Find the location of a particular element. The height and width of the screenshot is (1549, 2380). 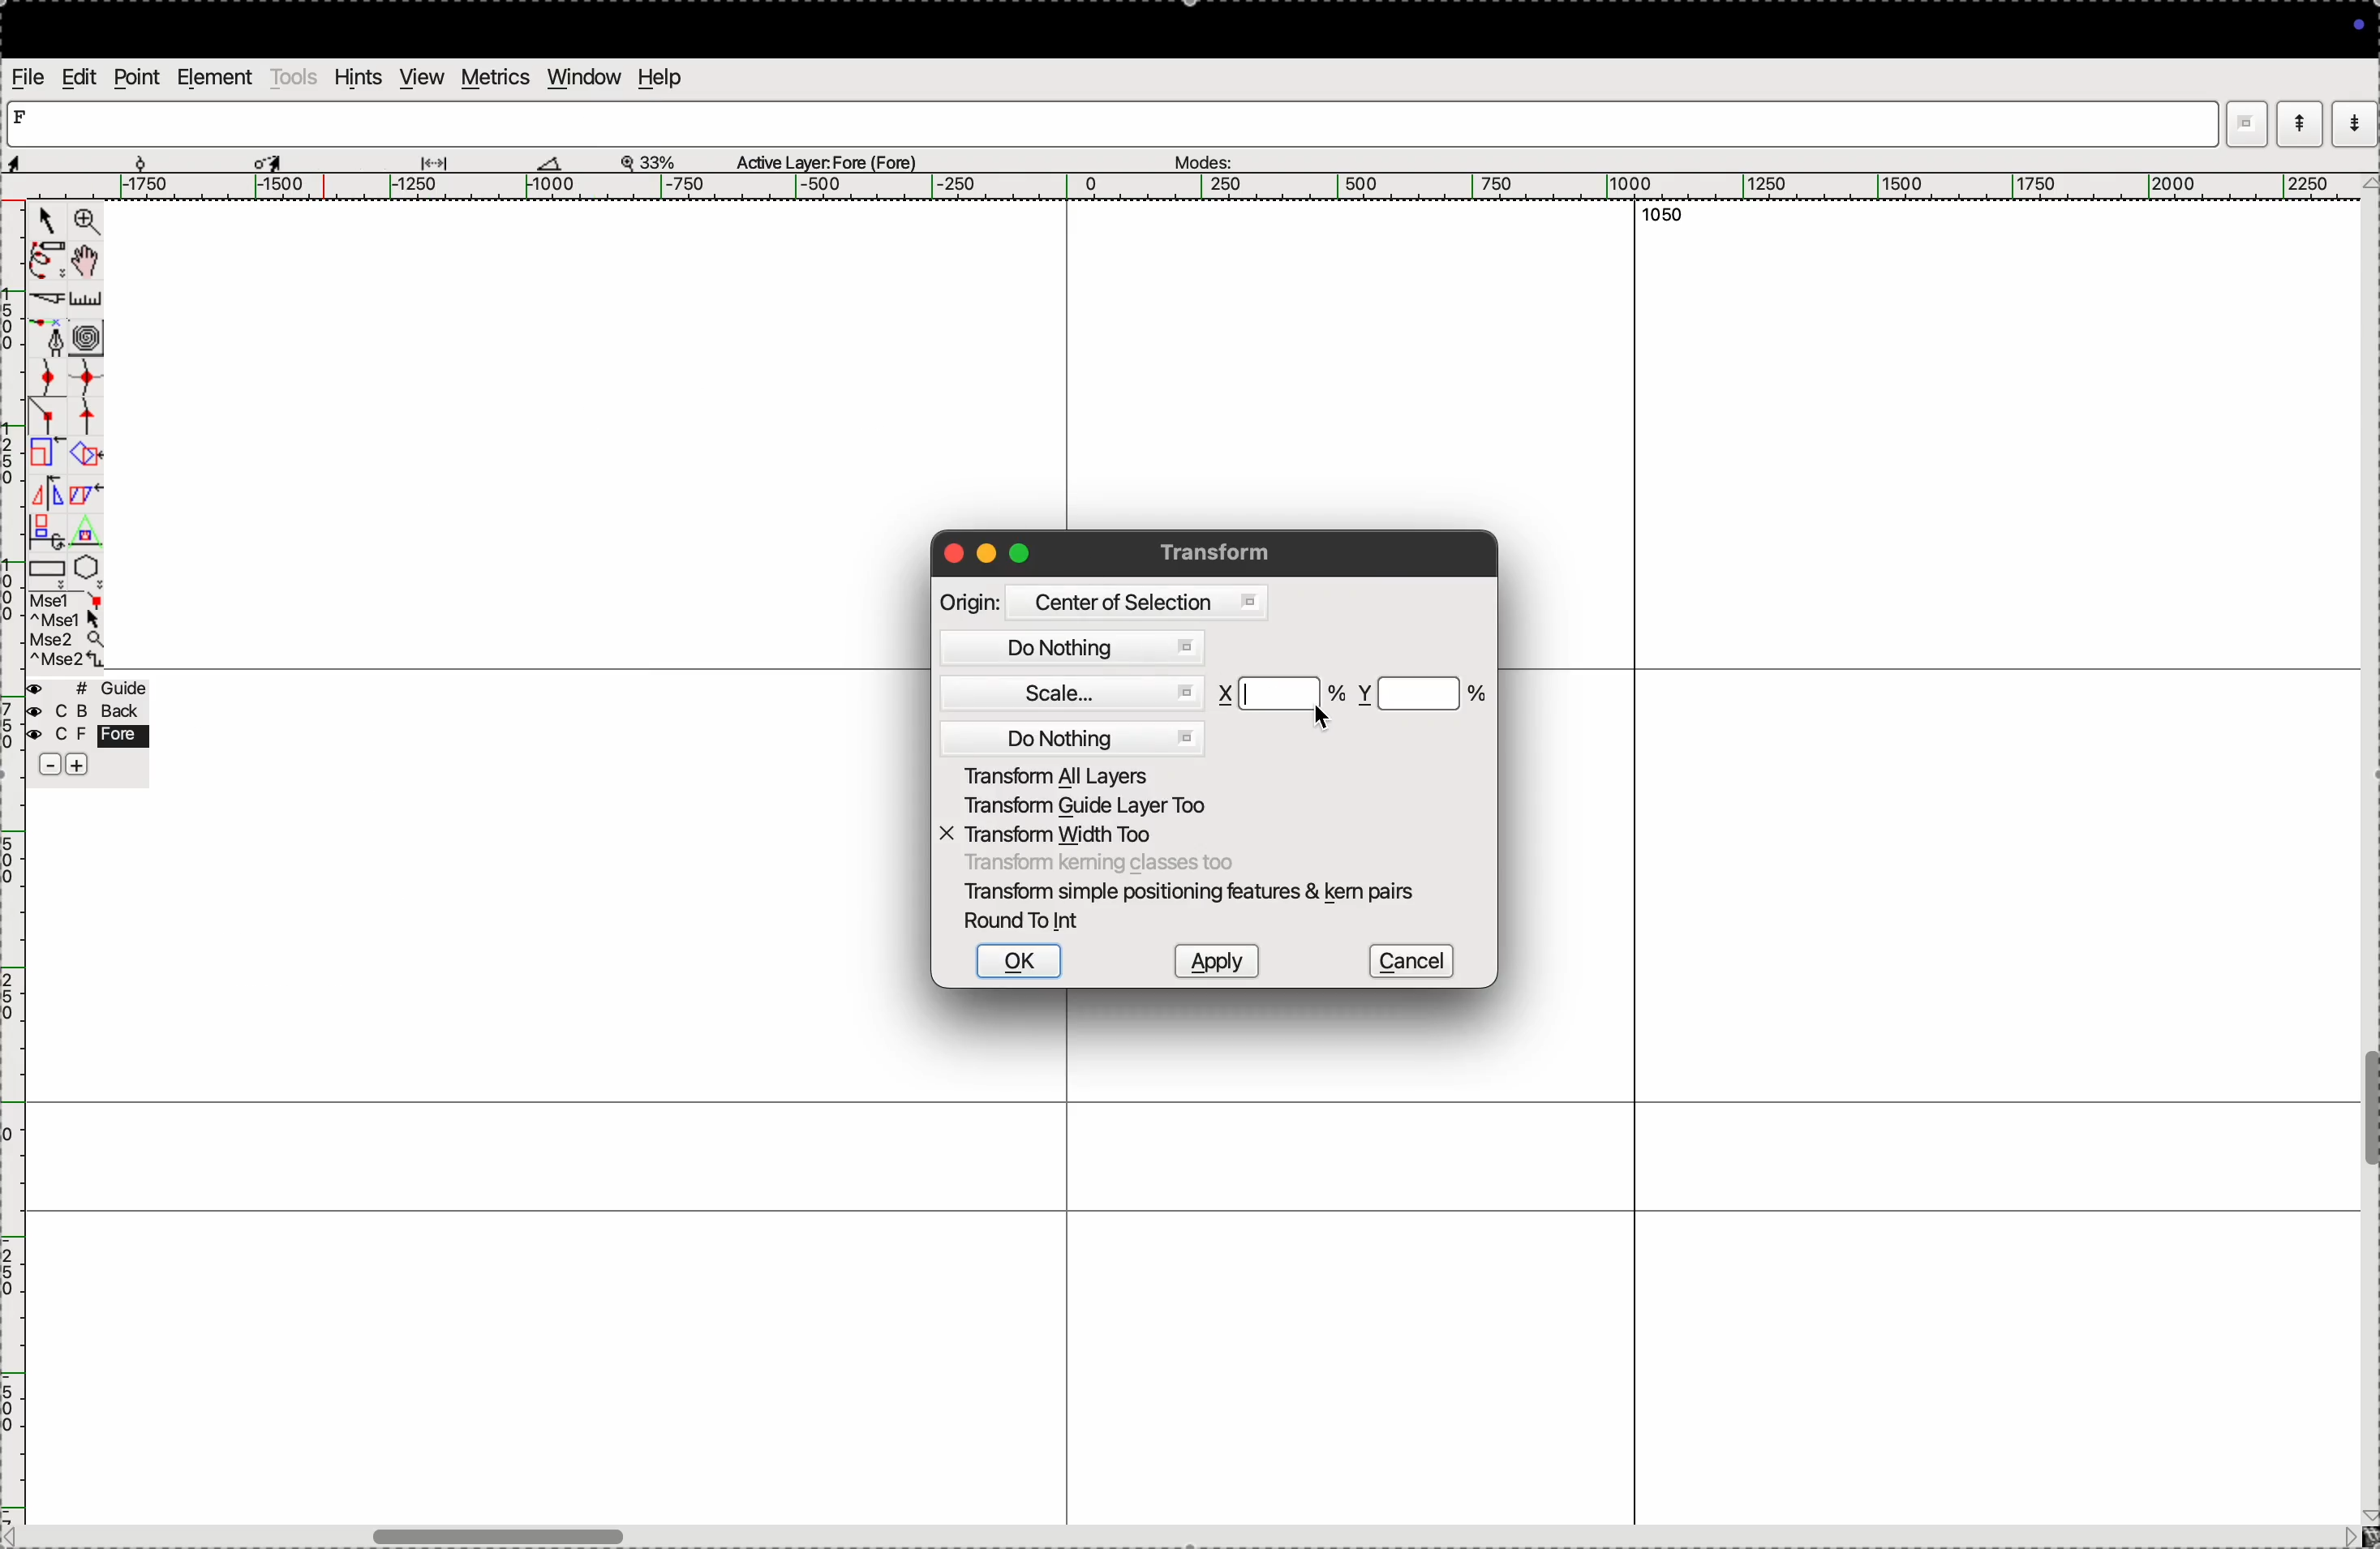

metrics is located at coordinates (497, 77).